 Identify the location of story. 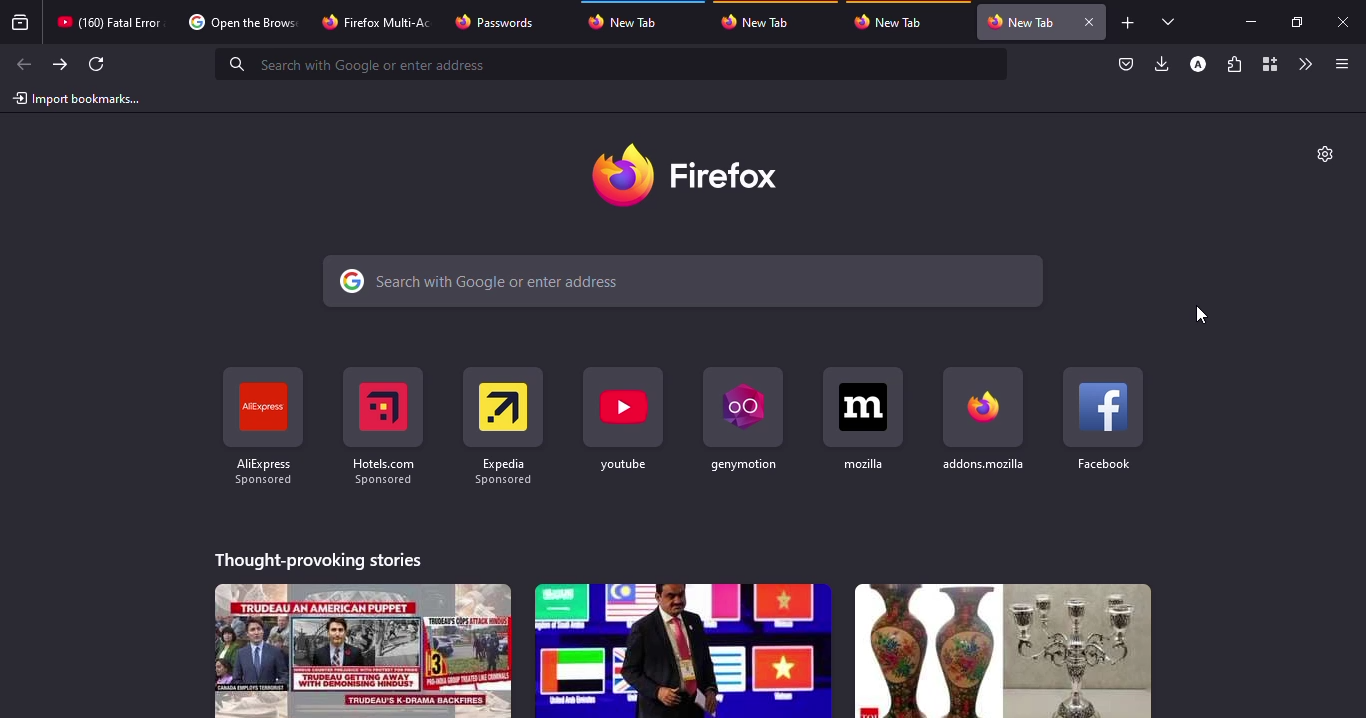
(363, 650).